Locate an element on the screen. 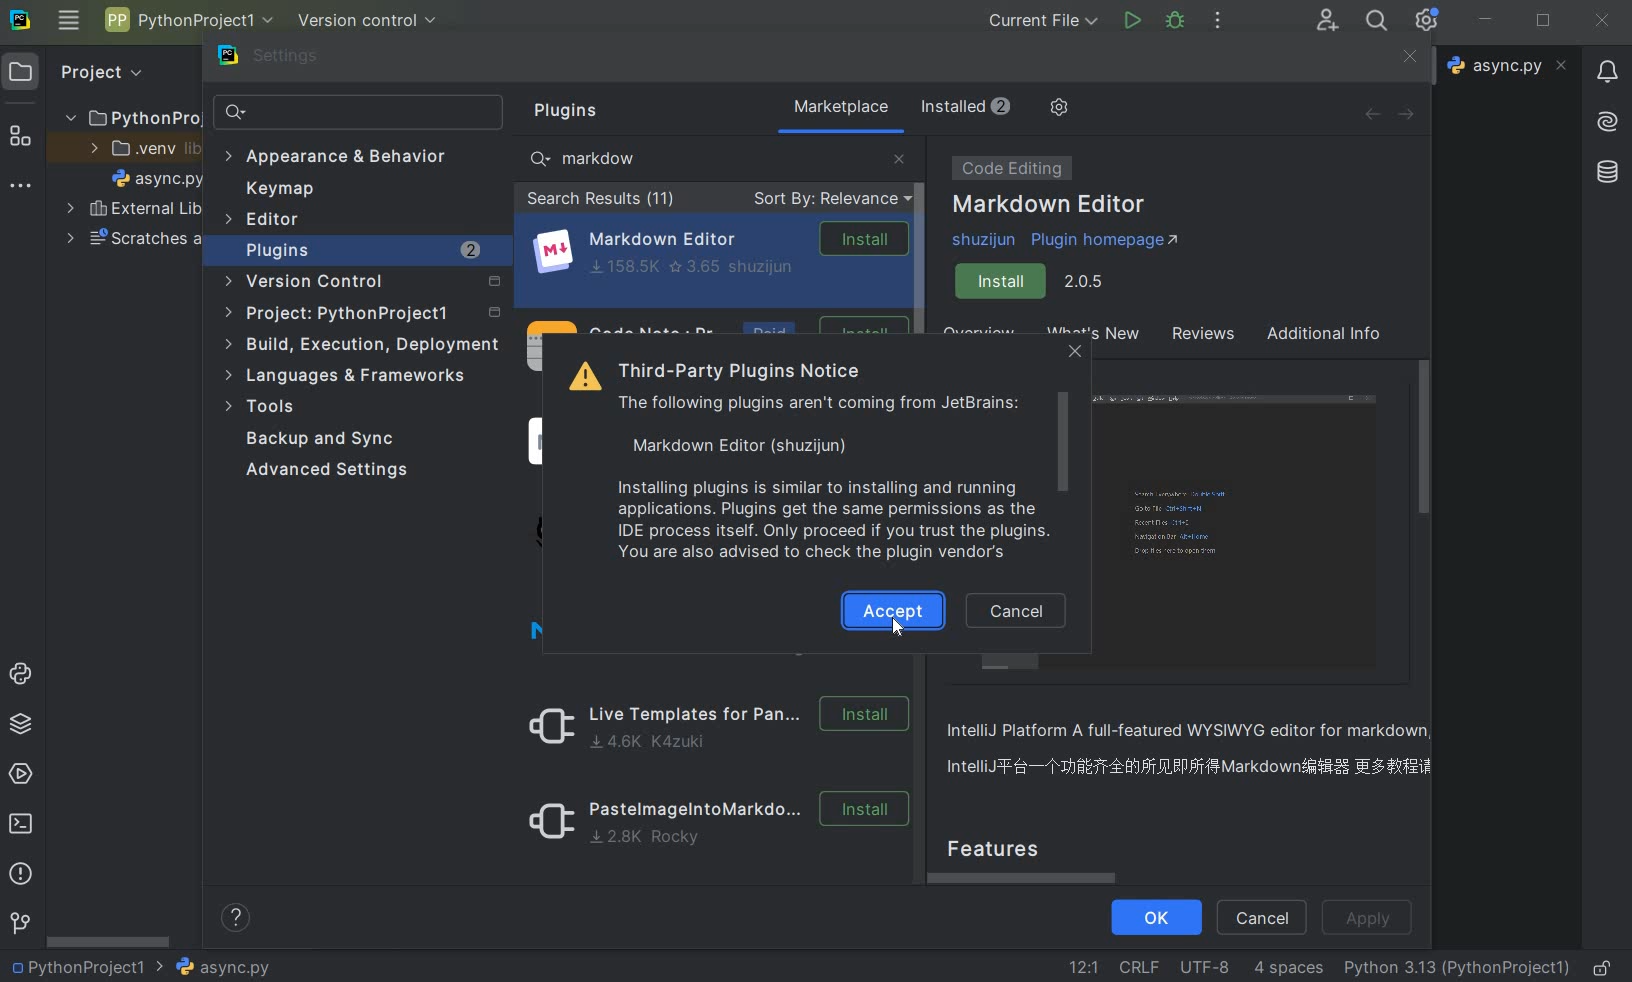  services is located at coordinates (20, 773).